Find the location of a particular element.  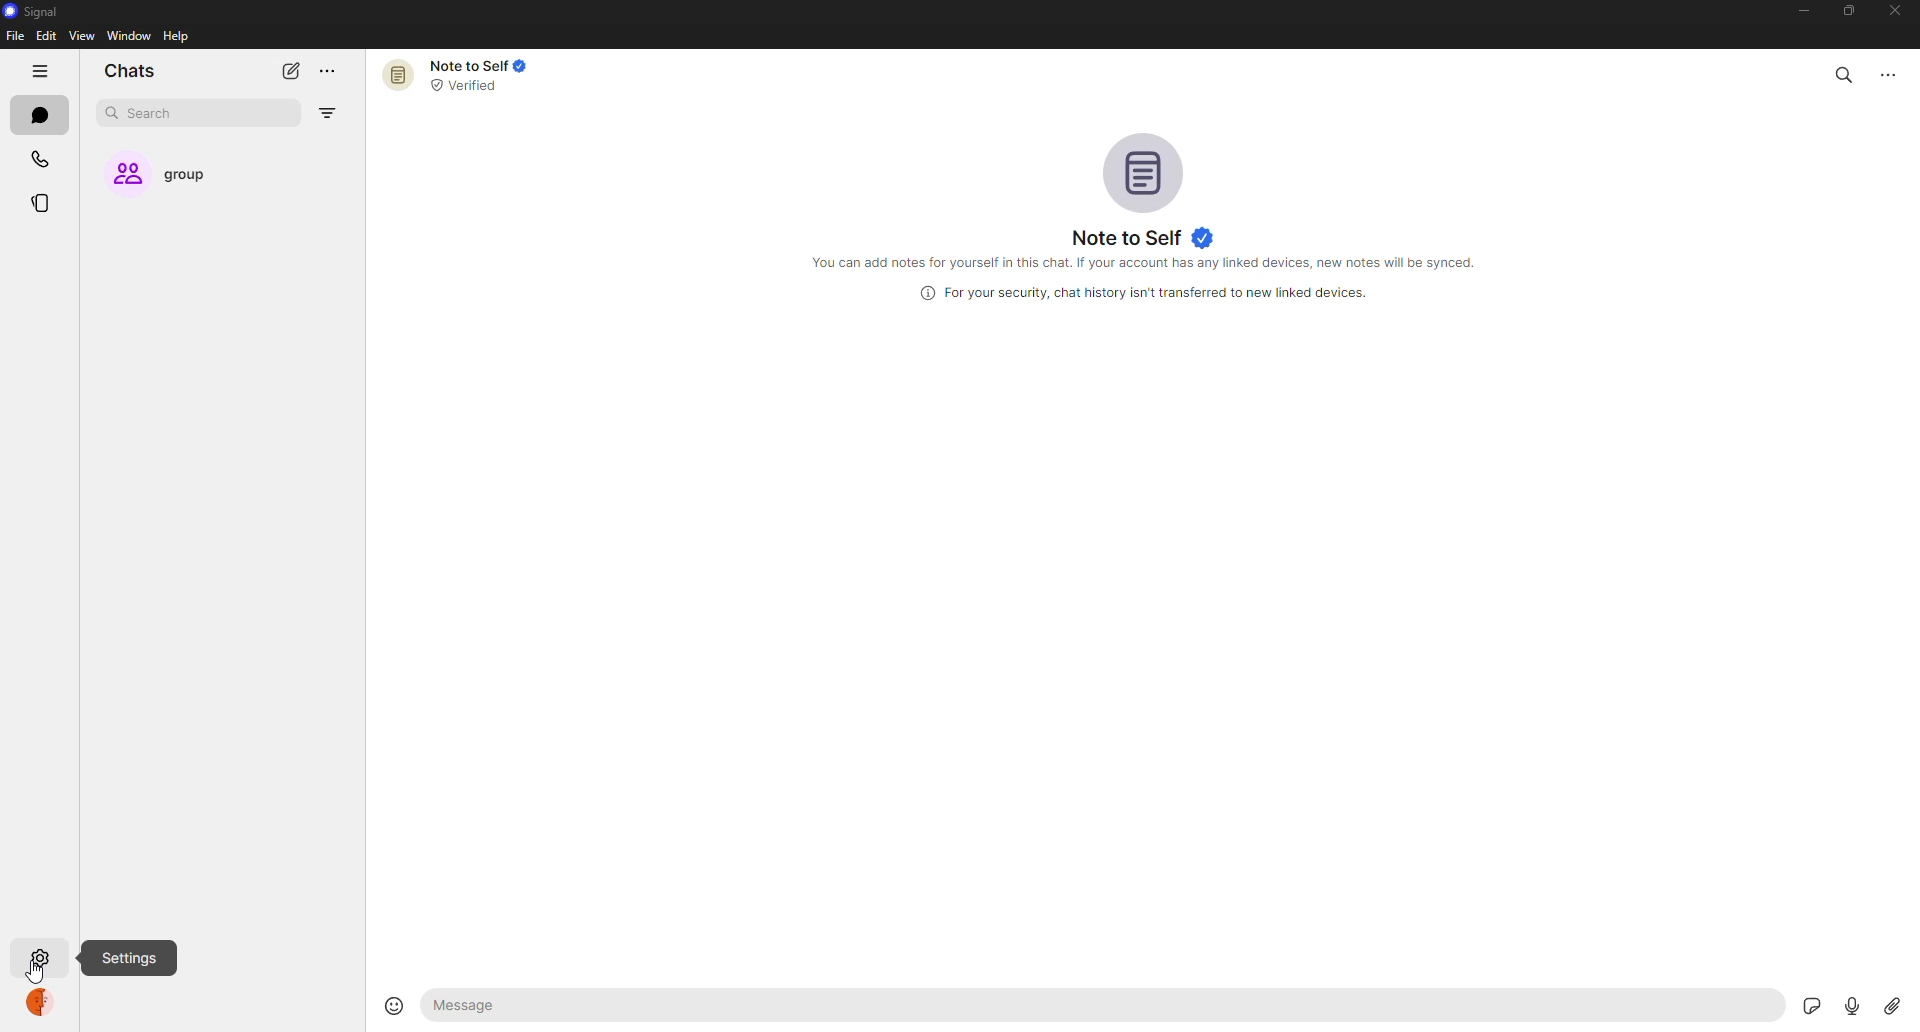

note to self is located at coordinates (464, 74).